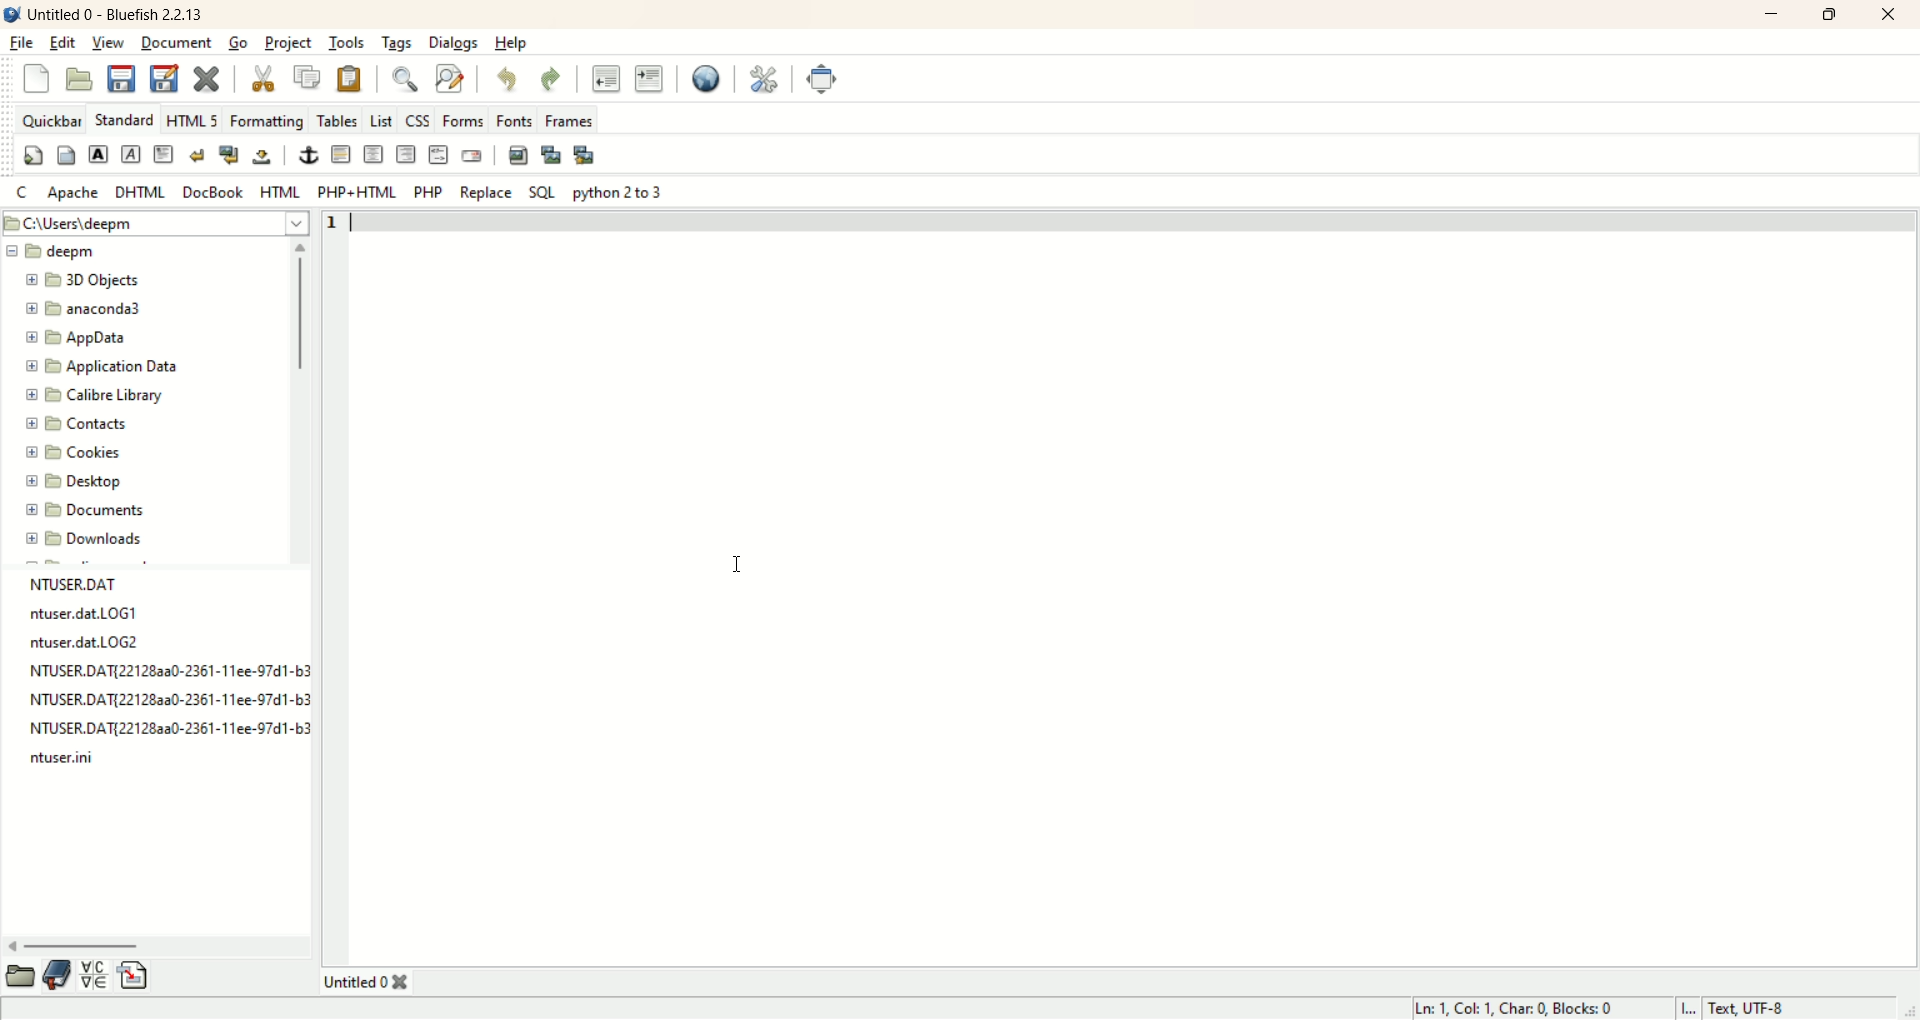 The image size is (1920, 1020). Describe the element at coordinates (76, 455) in the screenshot. I see `cookies` at that location.